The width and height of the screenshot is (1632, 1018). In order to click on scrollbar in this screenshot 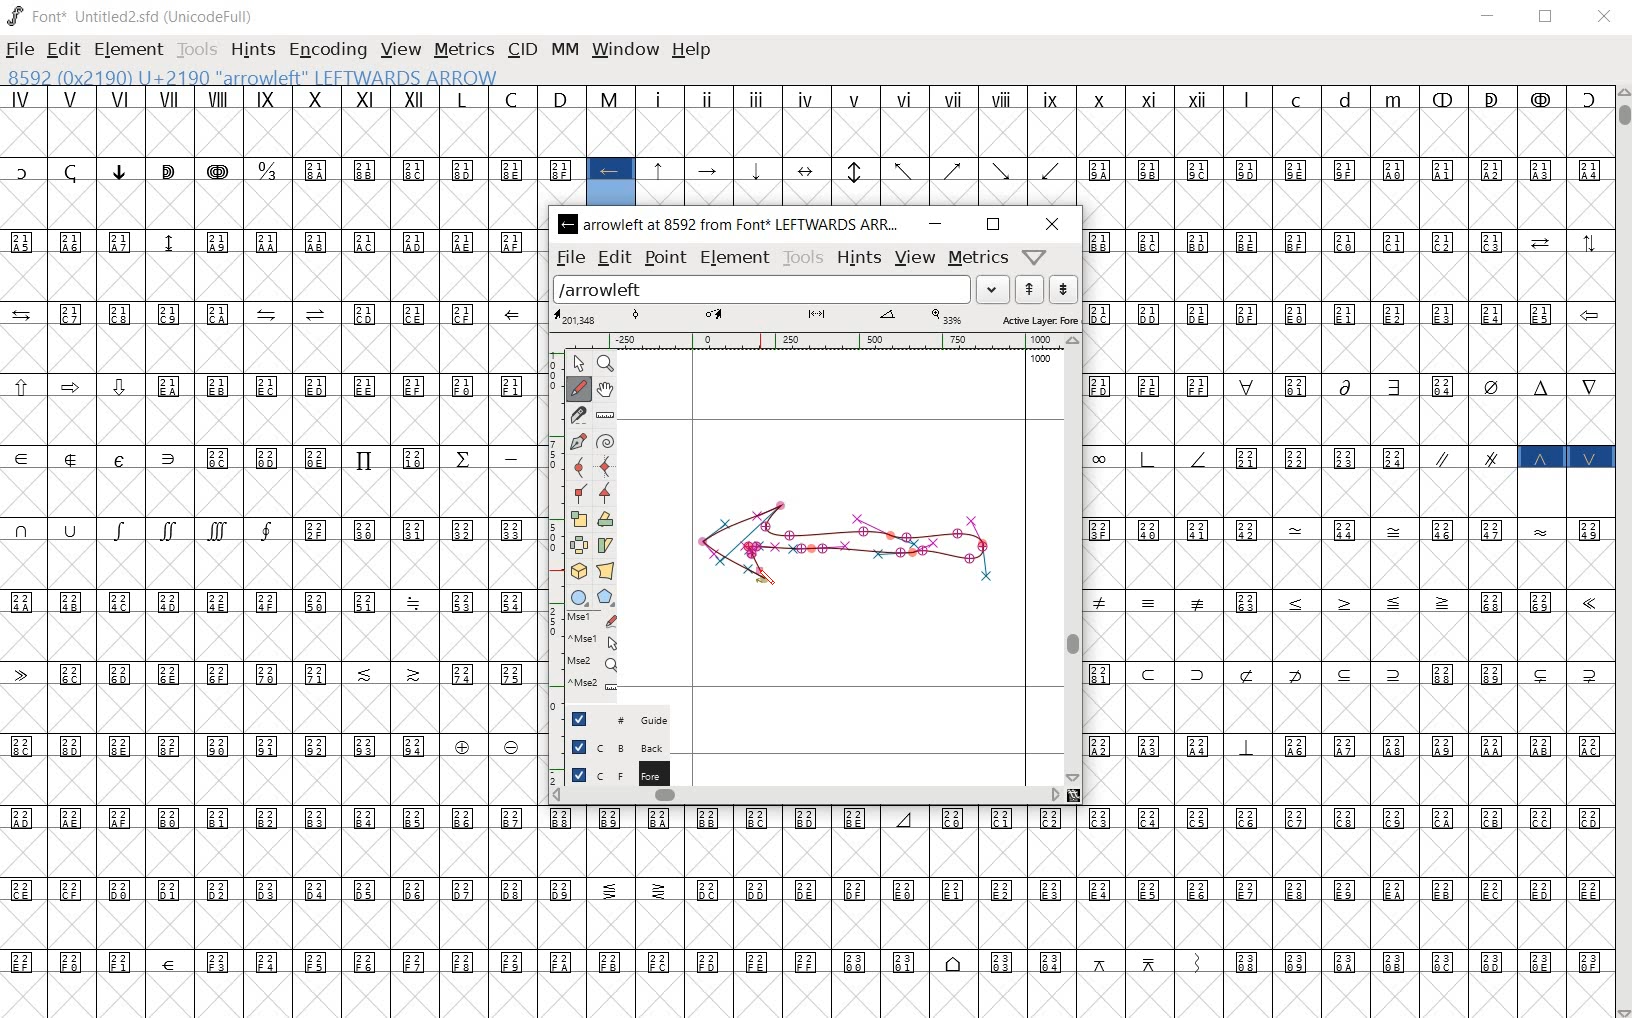, I will do `click(1622, 552)`.